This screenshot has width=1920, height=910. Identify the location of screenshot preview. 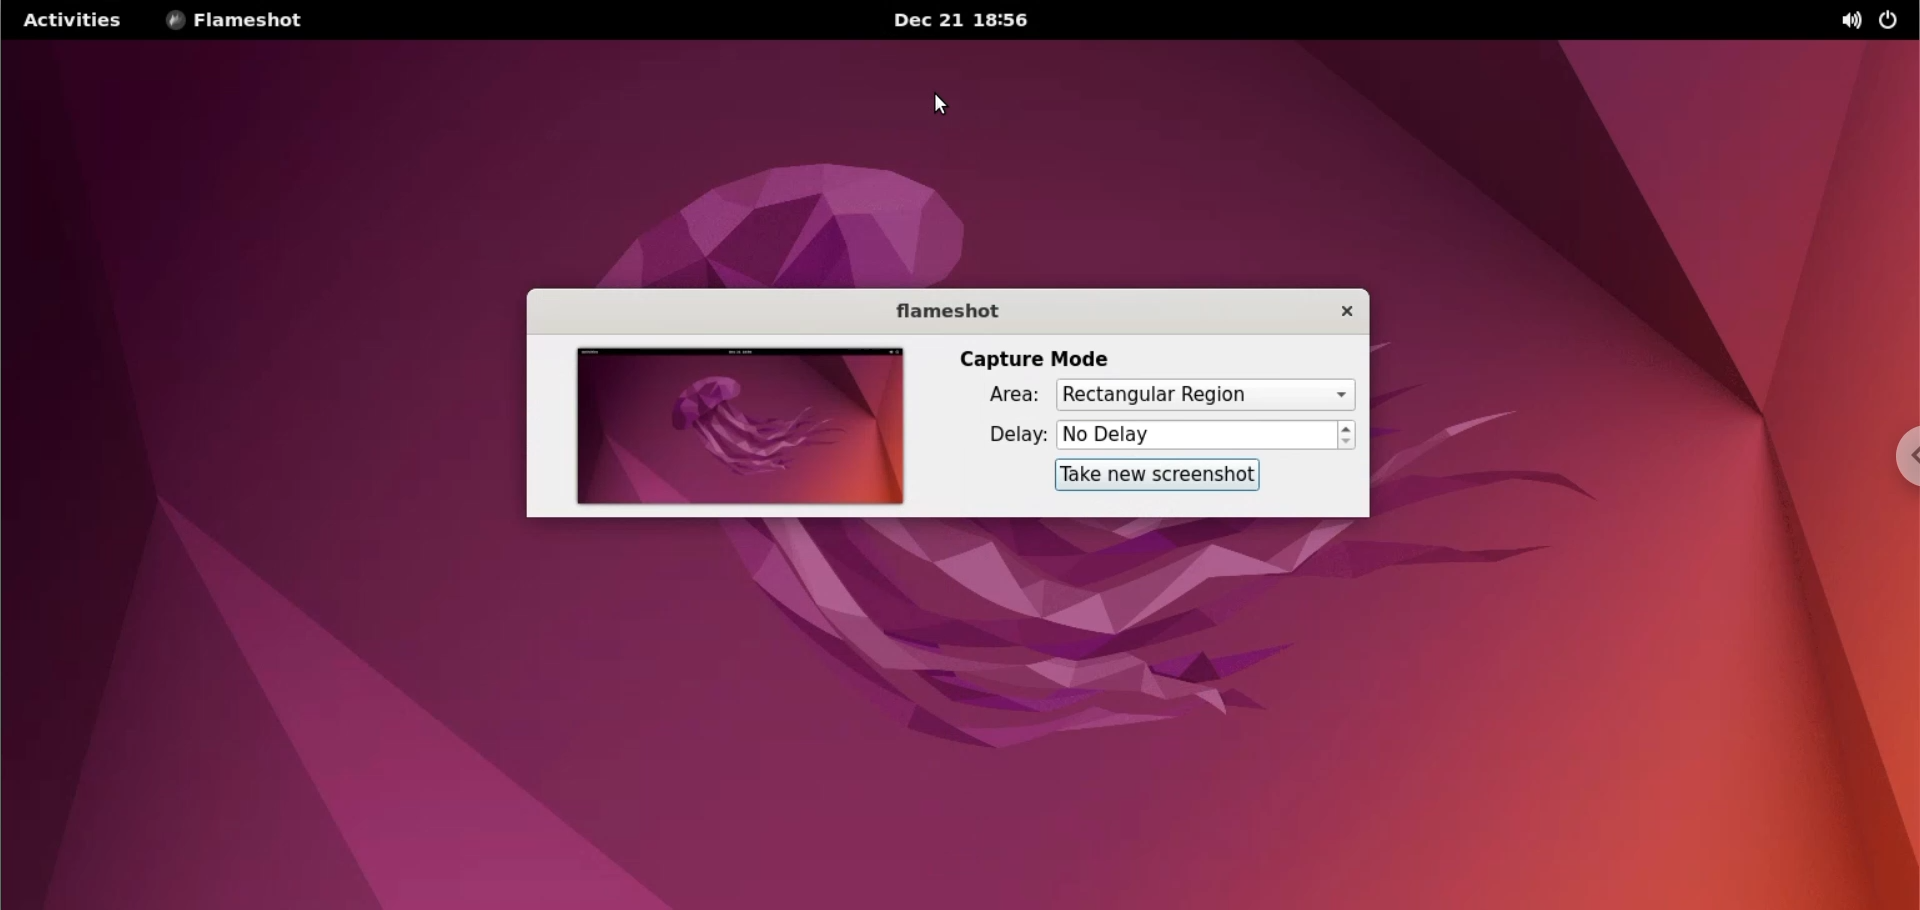
(730, 428).